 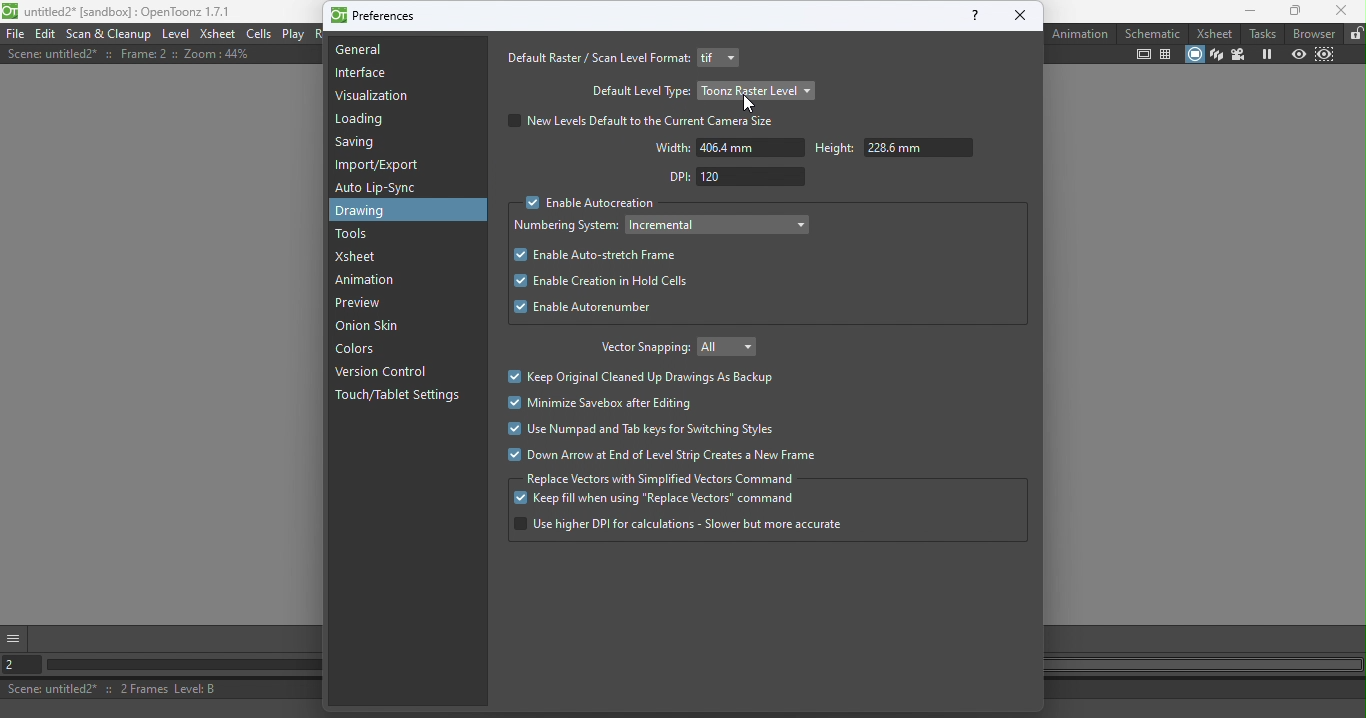 What do you see at coordinates (1311, 33) in the screenshot?
I see `Browser` at bounding box center [1311, 33].